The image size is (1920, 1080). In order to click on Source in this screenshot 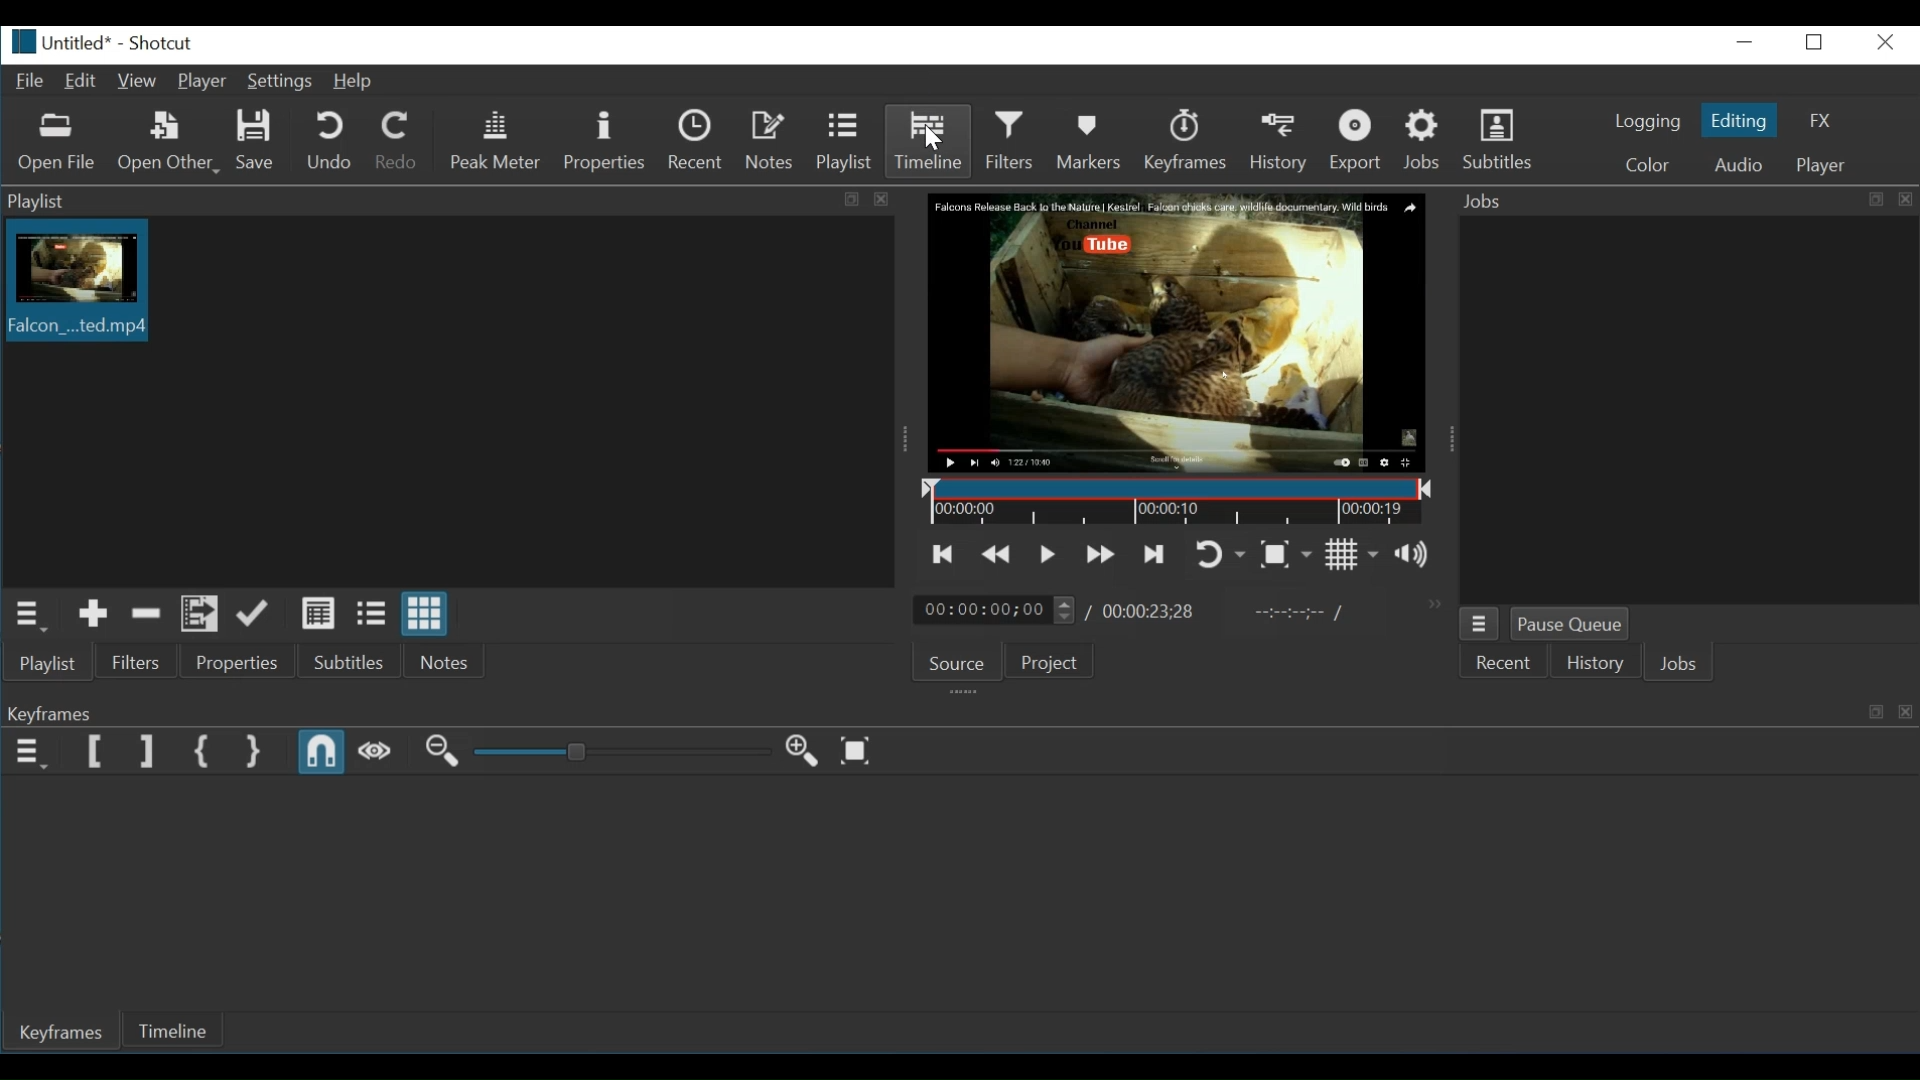, I will do `click(958, 664)`.